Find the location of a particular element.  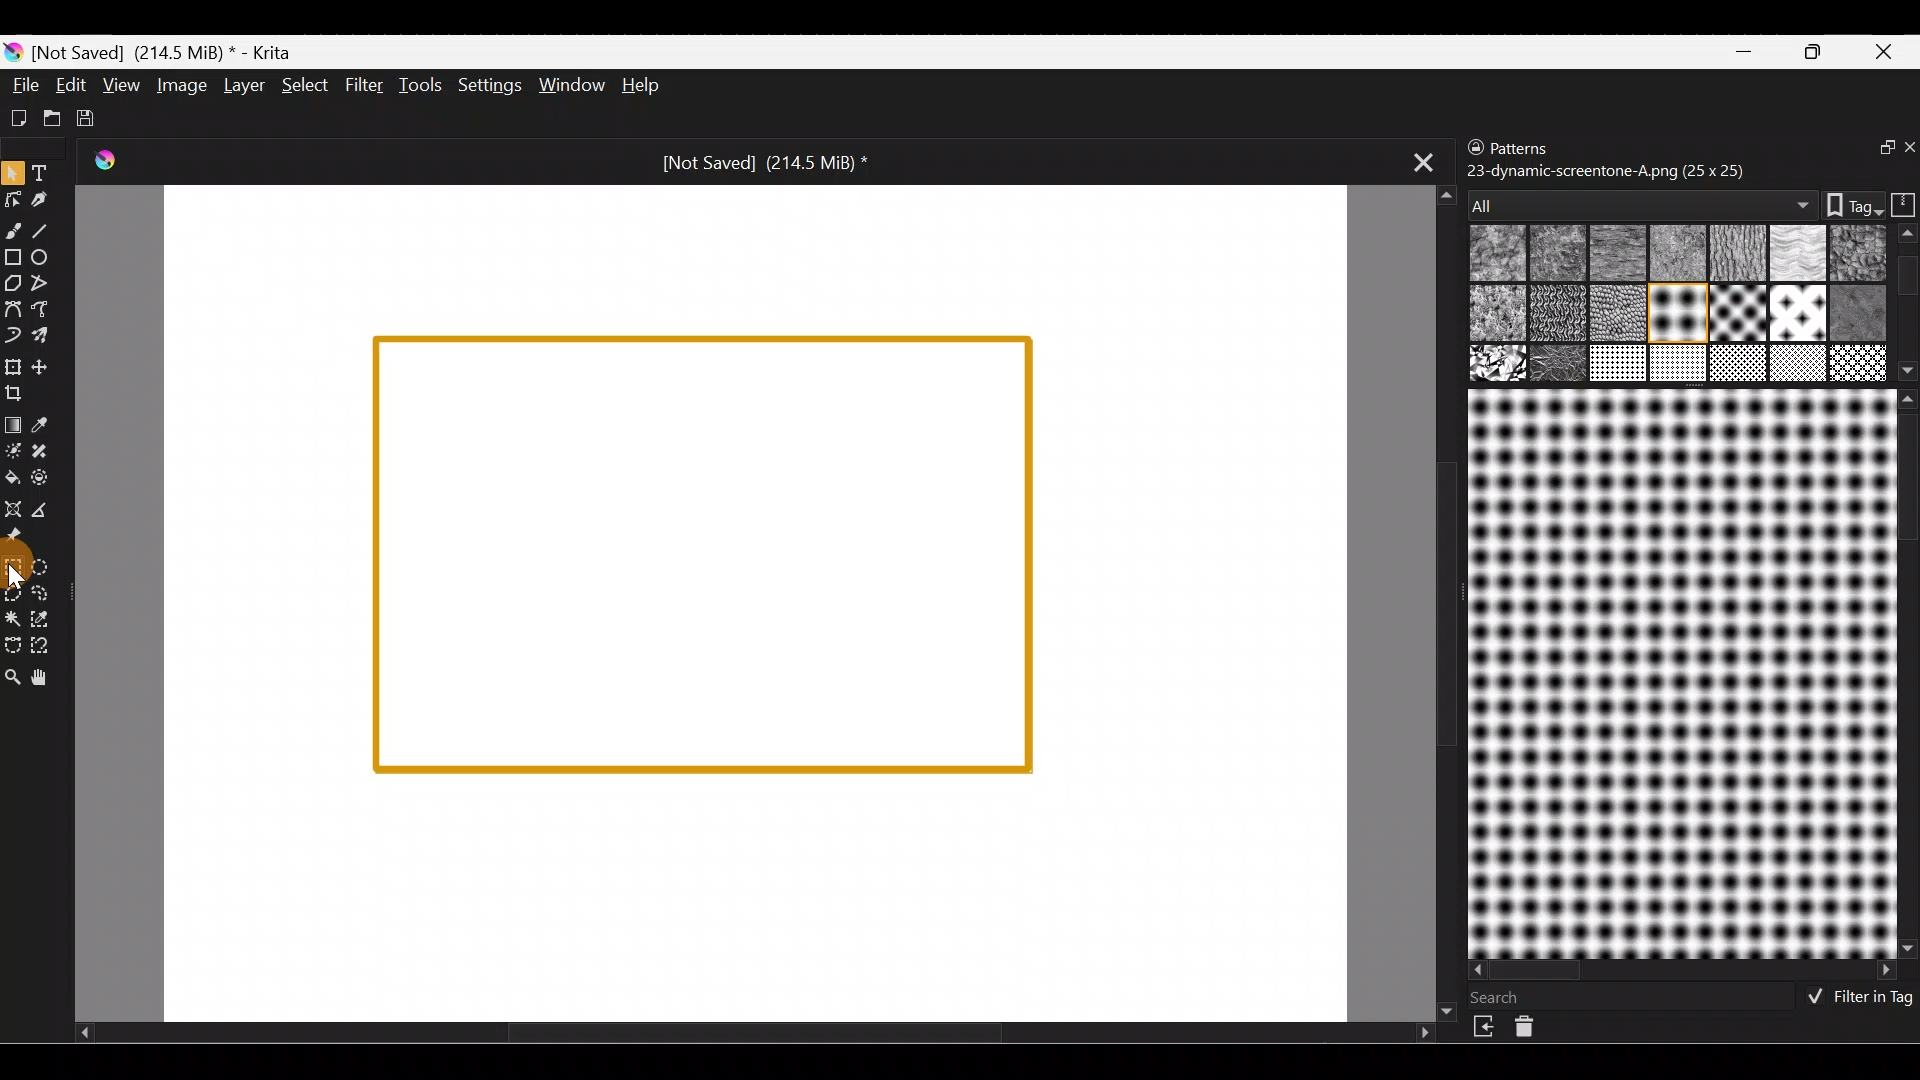

Polygon tool is located at coordinates (12, 280).